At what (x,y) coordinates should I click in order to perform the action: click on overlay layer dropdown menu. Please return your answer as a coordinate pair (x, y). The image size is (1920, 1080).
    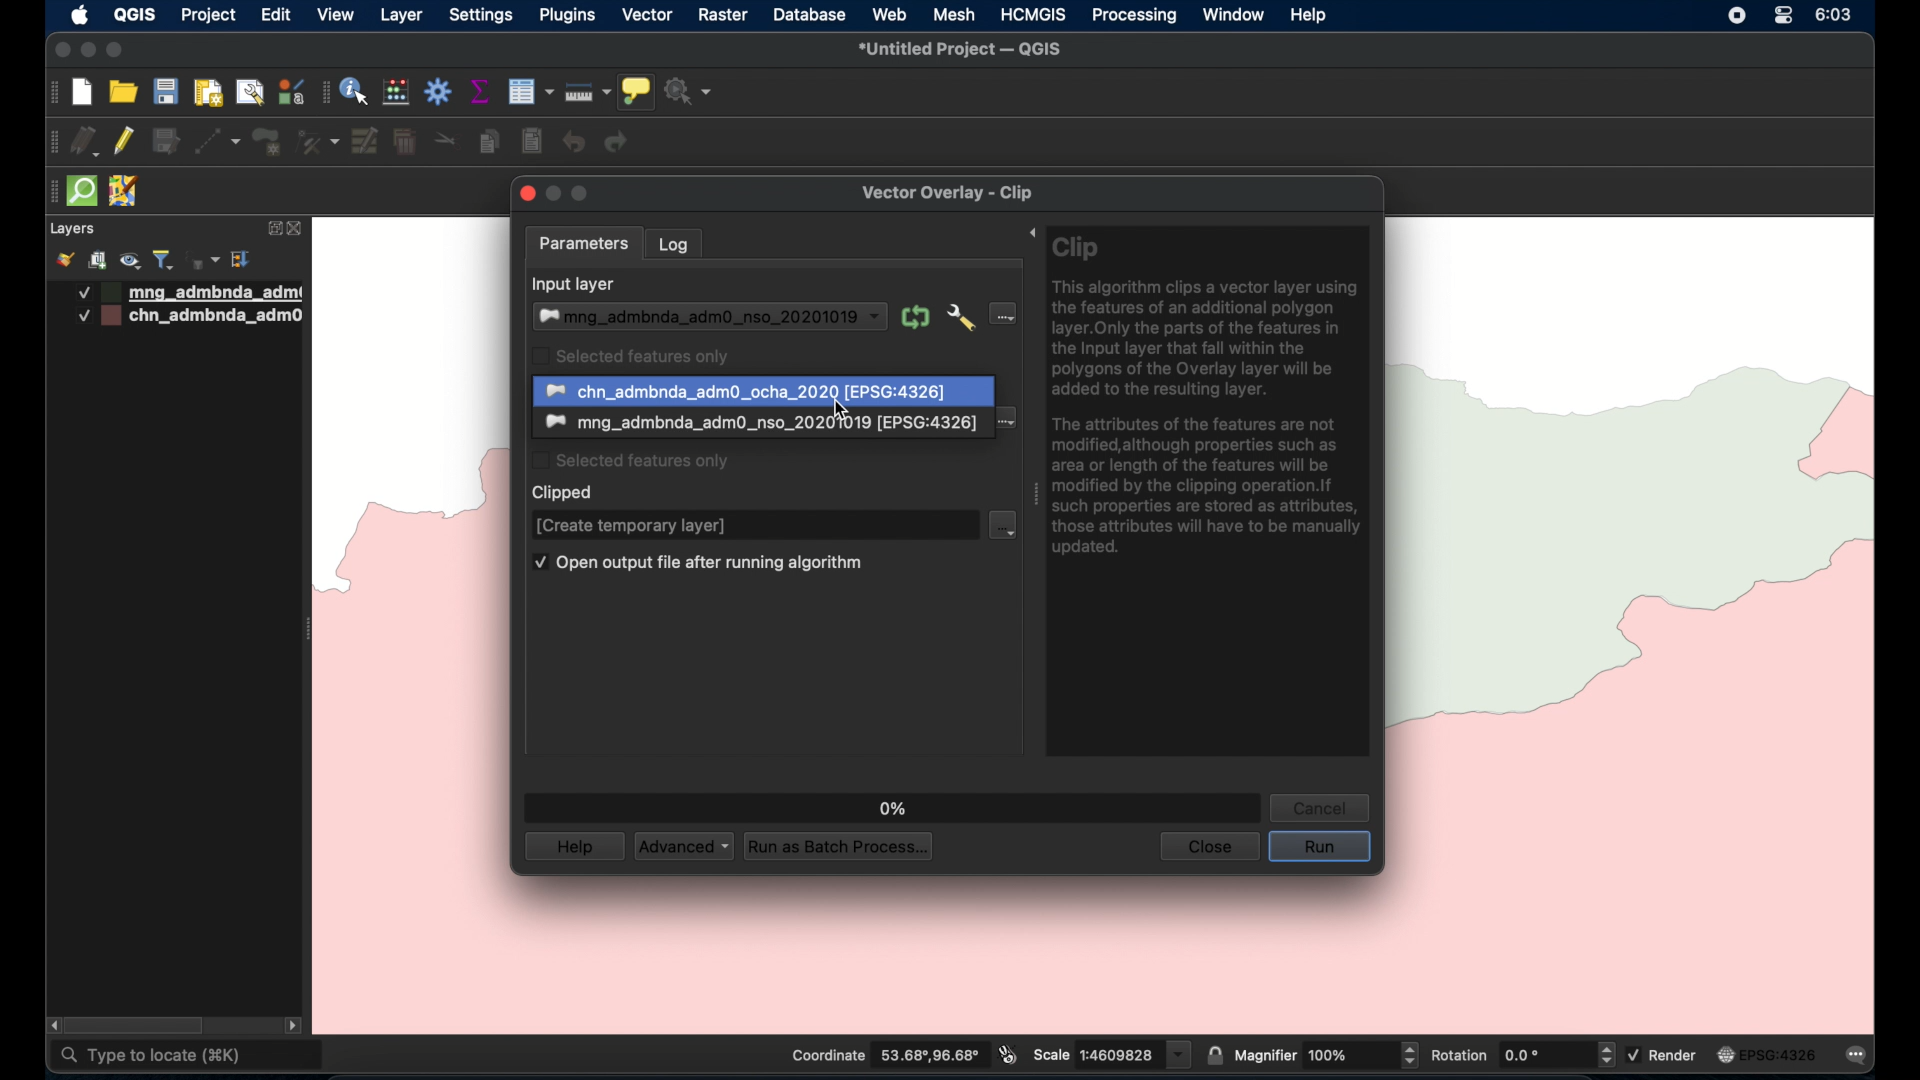
    Looking at the image, I should click on (1008, 422).